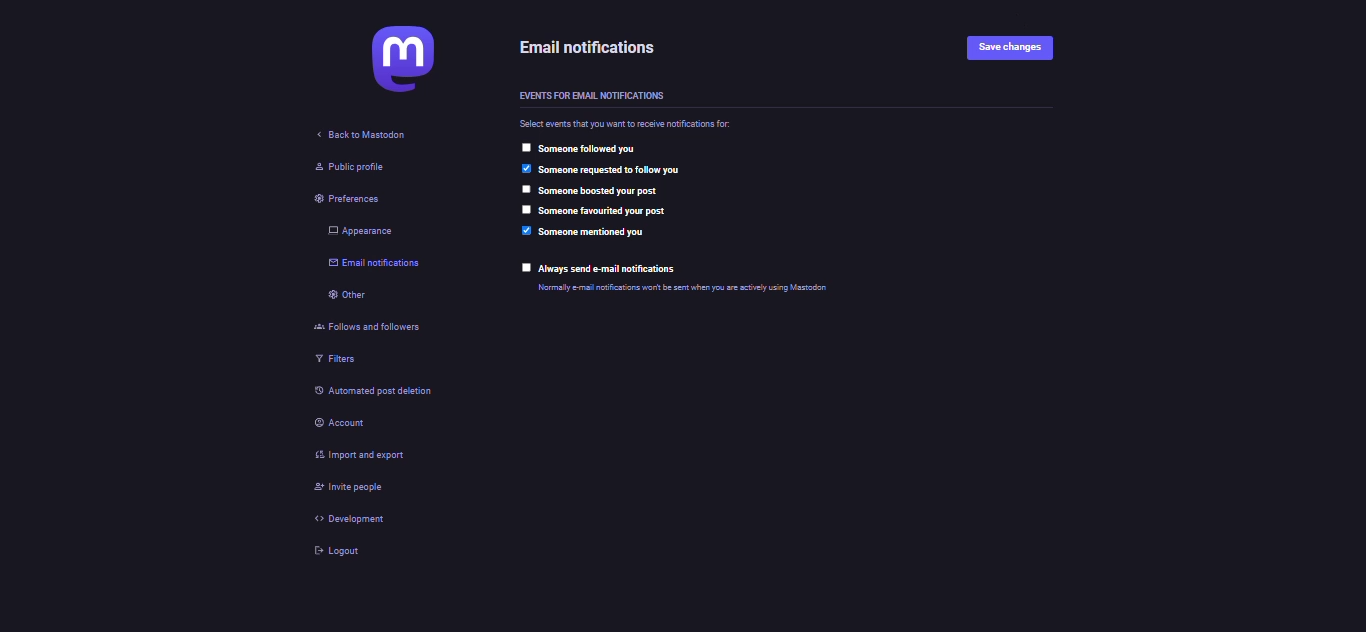 The image size is (1366, 632). Describe the element at coordinates (1010, 49) in the screenshot. I see `save changes` at that location.